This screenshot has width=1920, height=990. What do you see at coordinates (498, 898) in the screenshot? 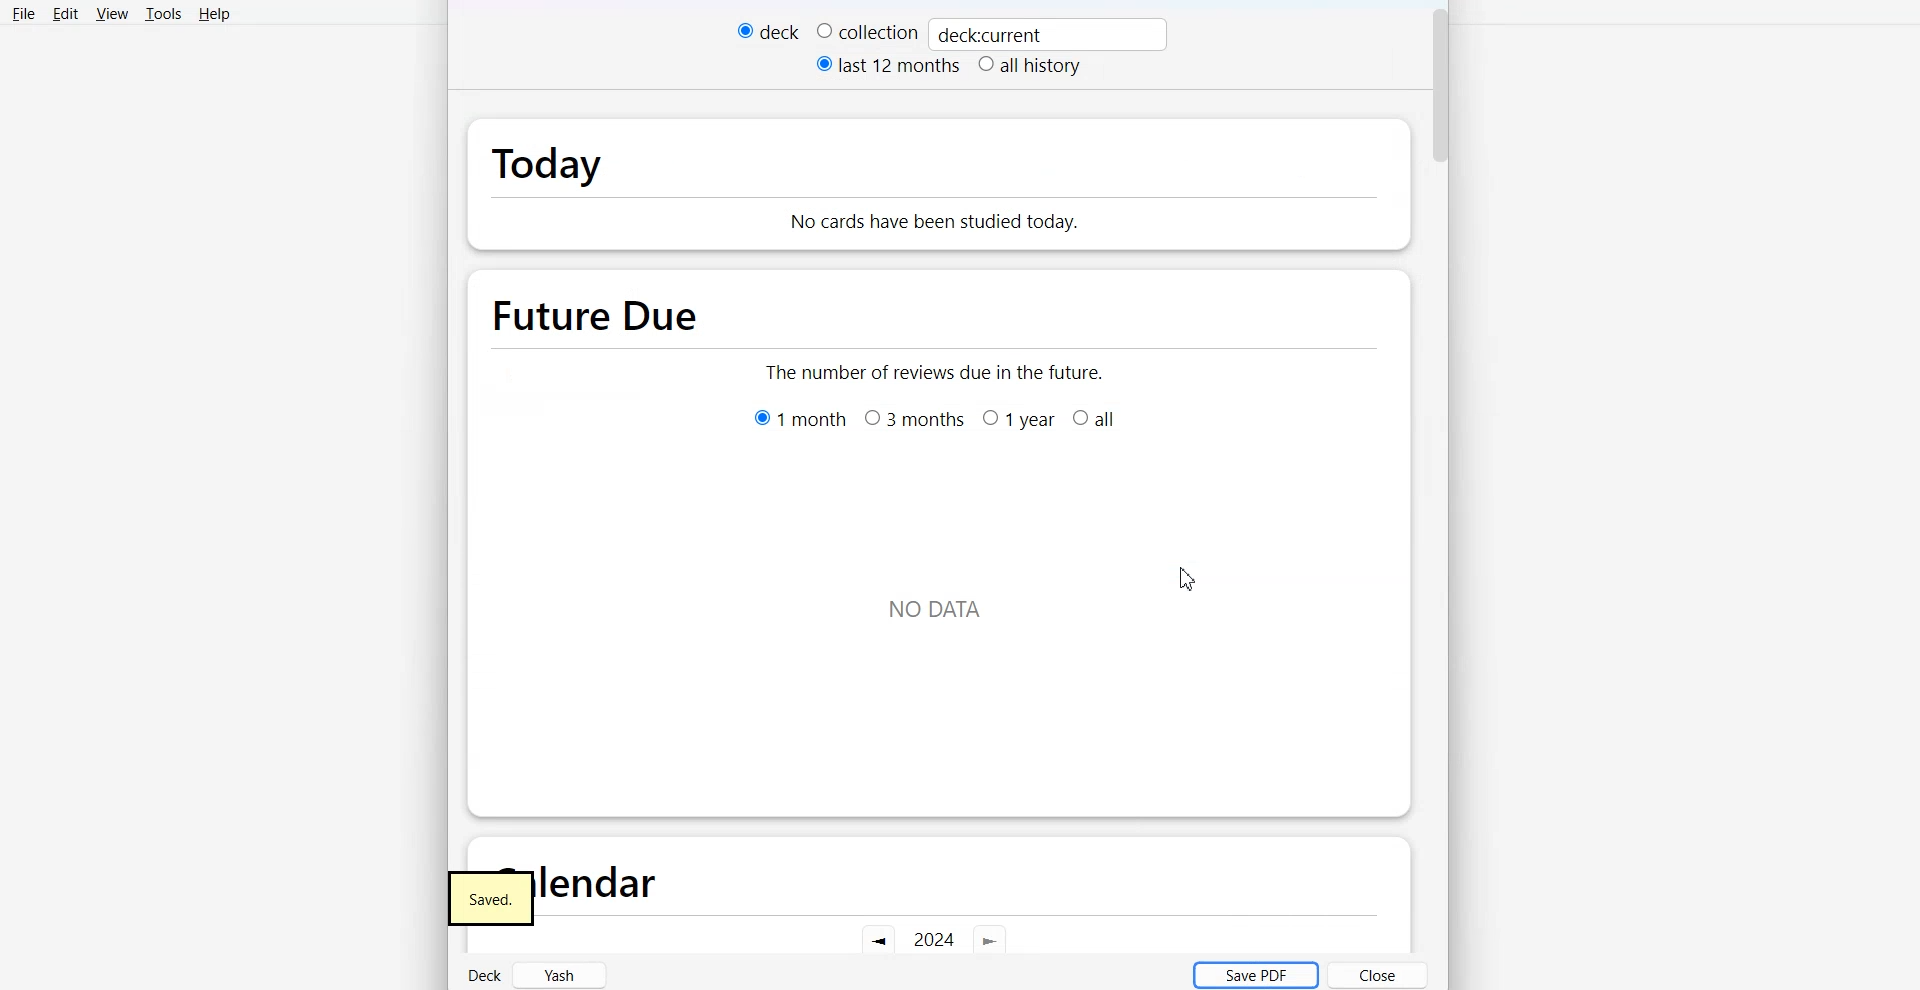
I see `Text ` at bounding box center [498, 898].